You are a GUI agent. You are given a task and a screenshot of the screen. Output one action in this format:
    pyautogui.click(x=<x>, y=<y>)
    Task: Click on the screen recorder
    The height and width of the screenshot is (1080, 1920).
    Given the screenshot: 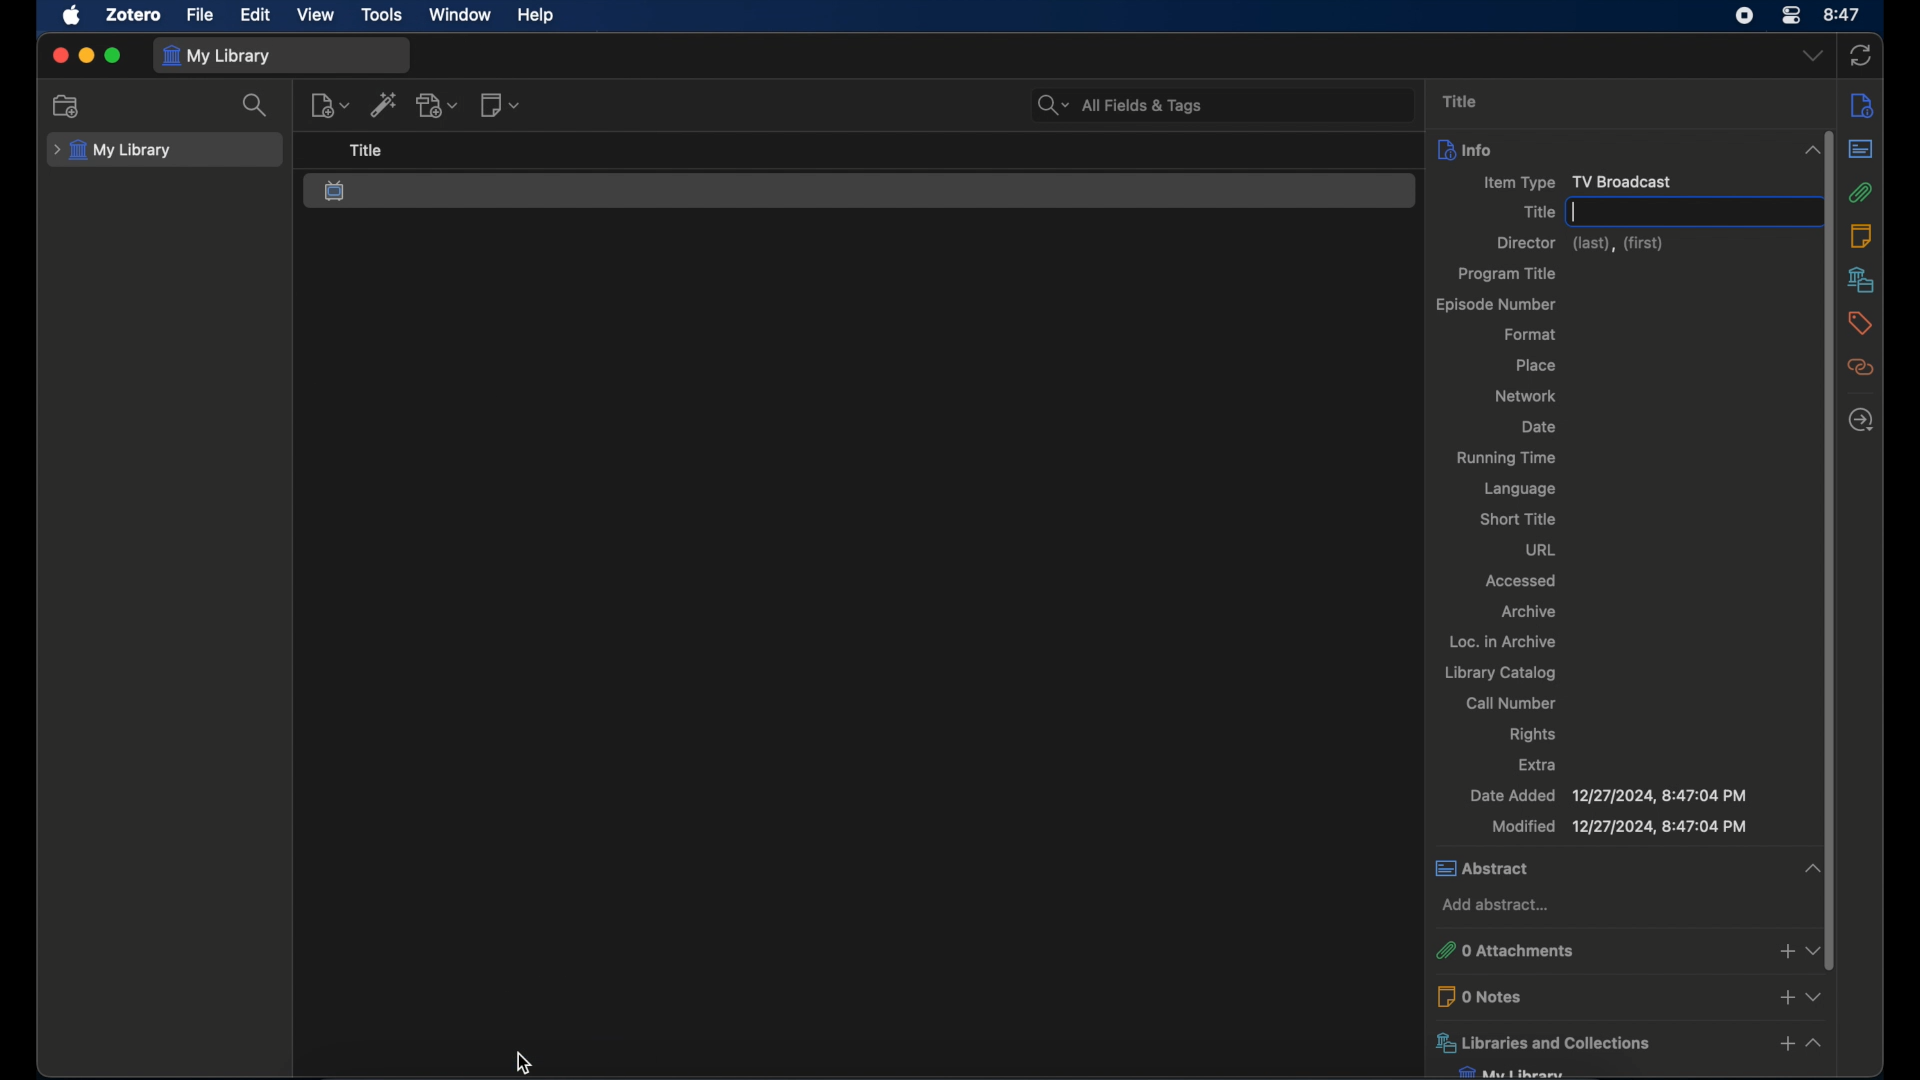 What is the action you would take?
    pyautogui.click(x=1744, y=16)
    